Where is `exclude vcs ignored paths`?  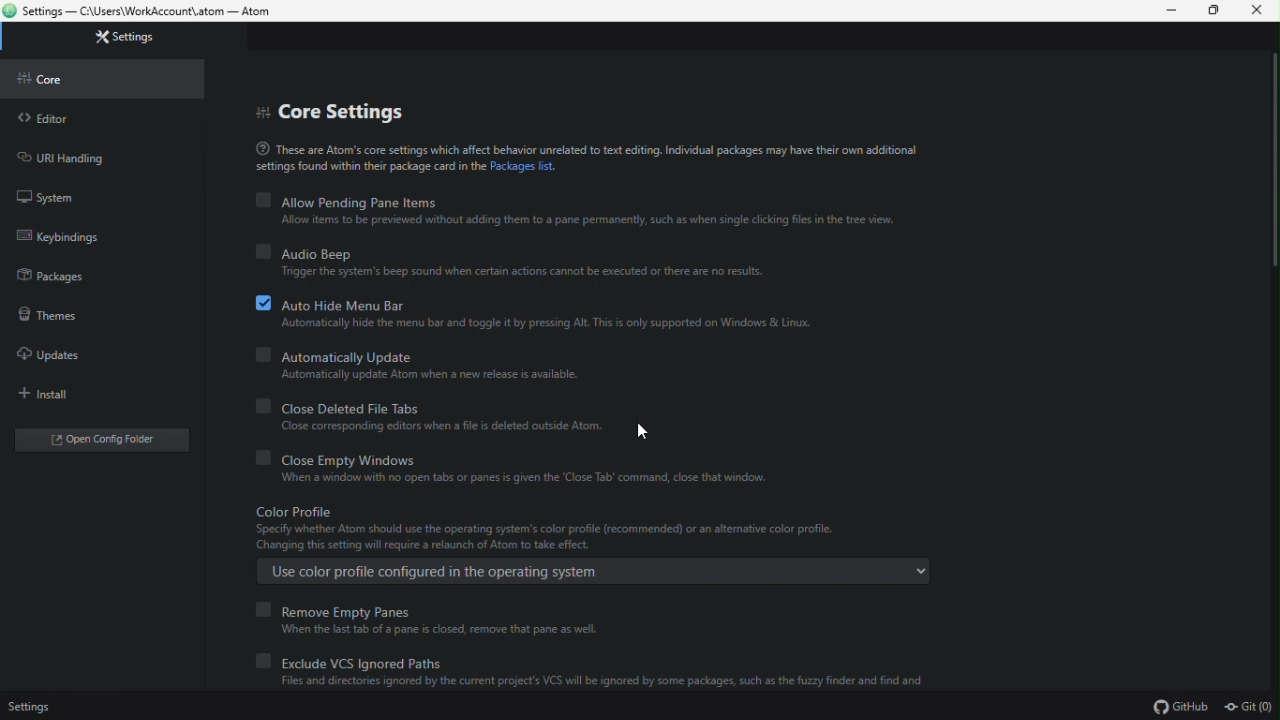 exclude vcs ignored paths is located at coordinates (601, 661).